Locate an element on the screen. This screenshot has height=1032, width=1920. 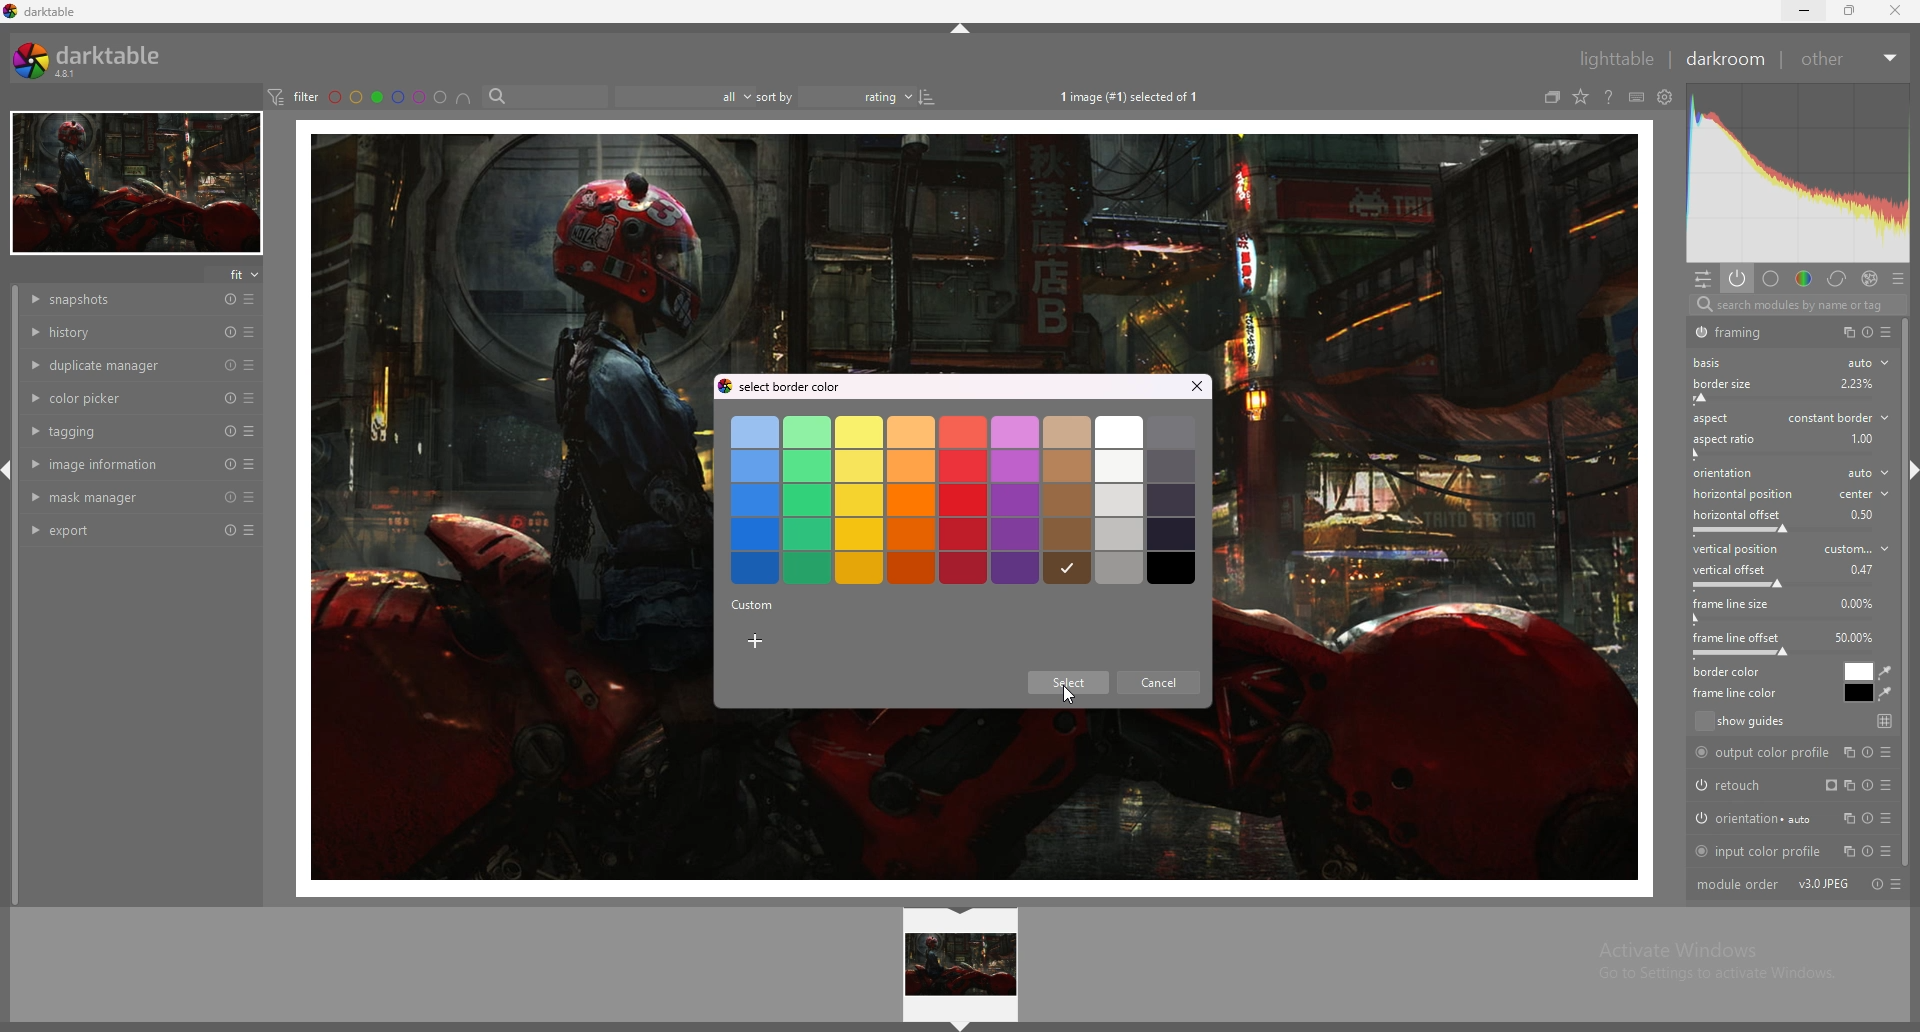
show active modules is located at coordinates (1735, 278).